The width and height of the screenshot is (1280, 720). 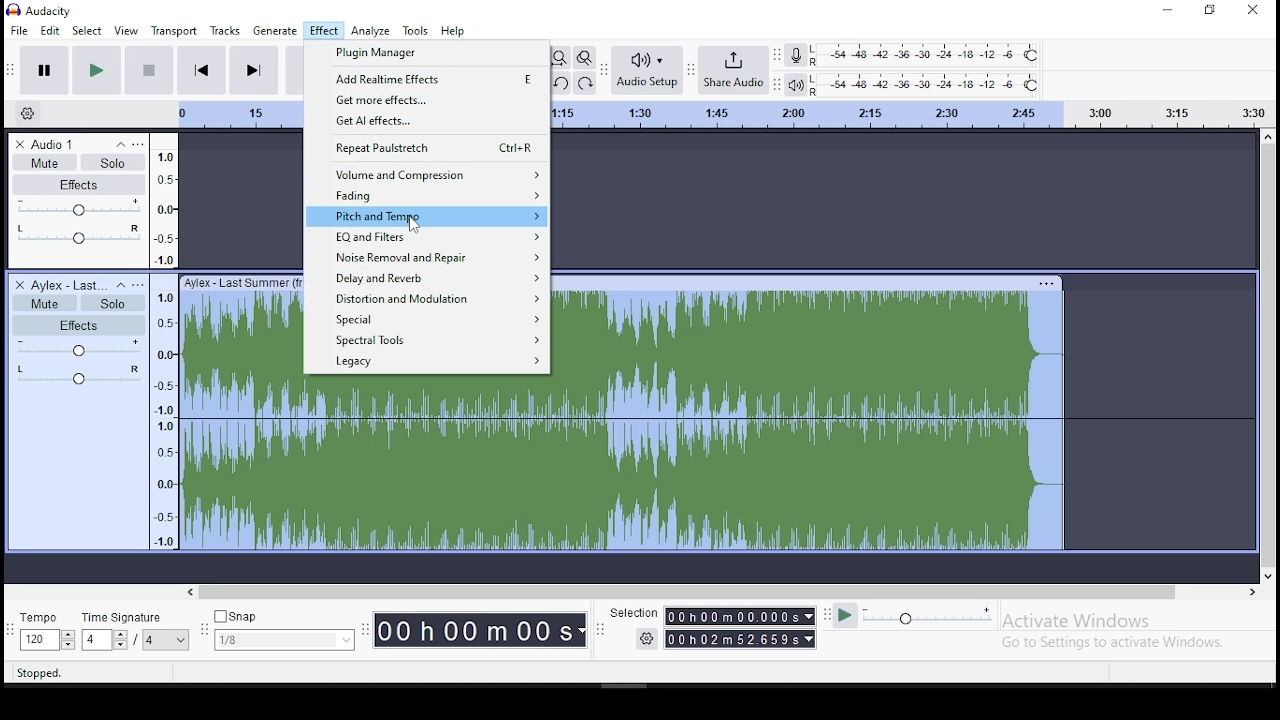 I want to click on tracks, so click(x=225, y=30).